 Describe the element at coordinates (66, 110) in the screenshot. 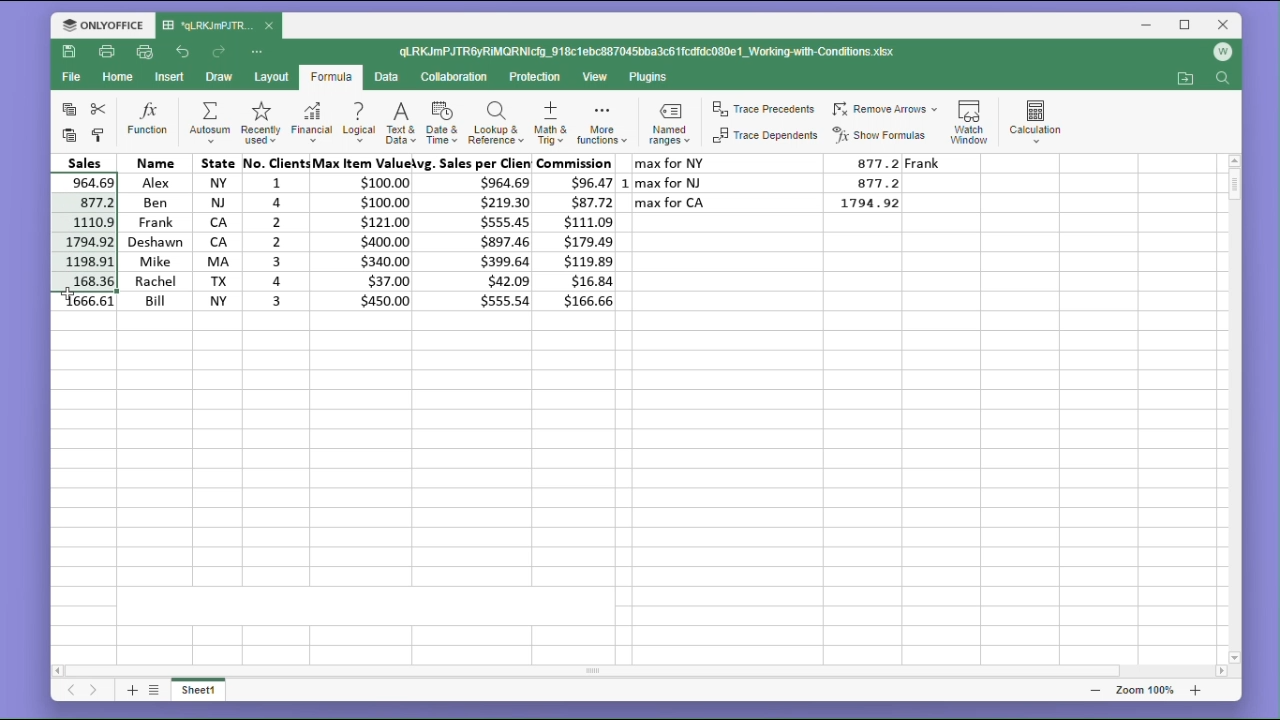

I see `copy` at that location.